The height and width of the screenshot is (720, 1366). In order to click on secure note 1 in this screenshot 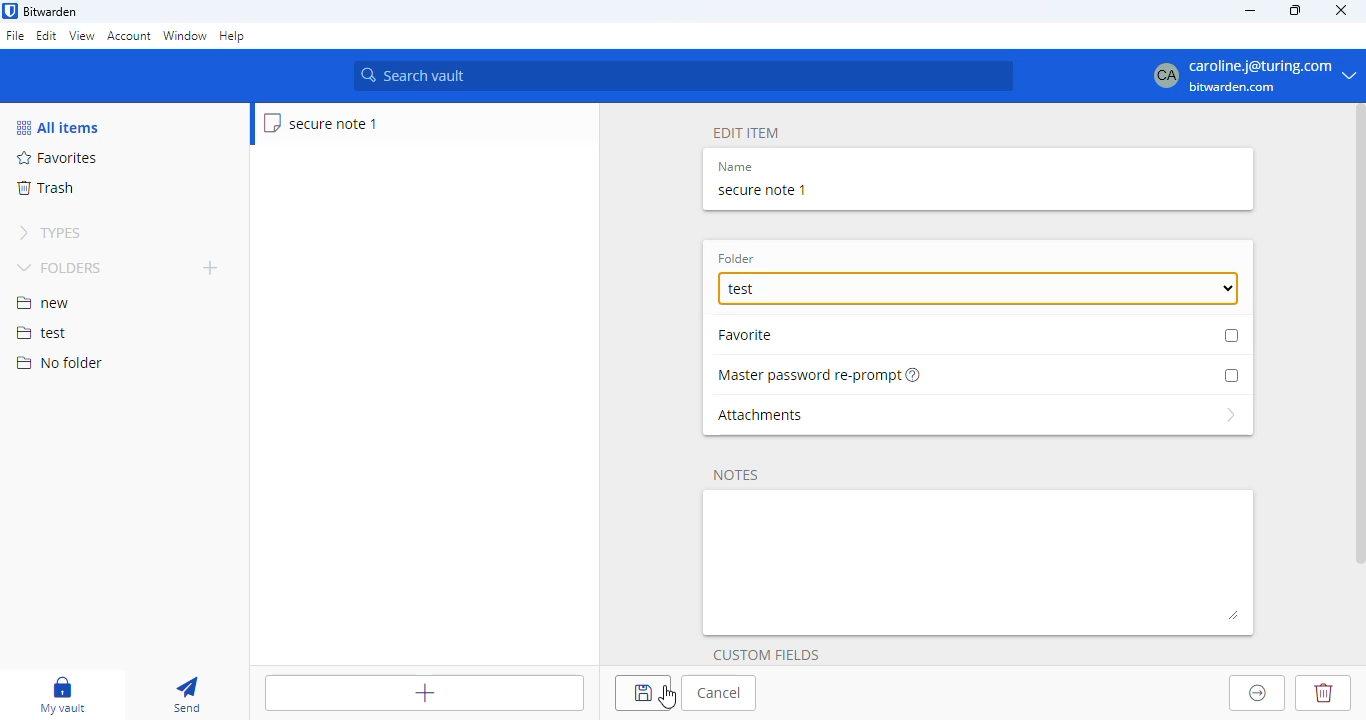, I will do `click(322, 123)`.